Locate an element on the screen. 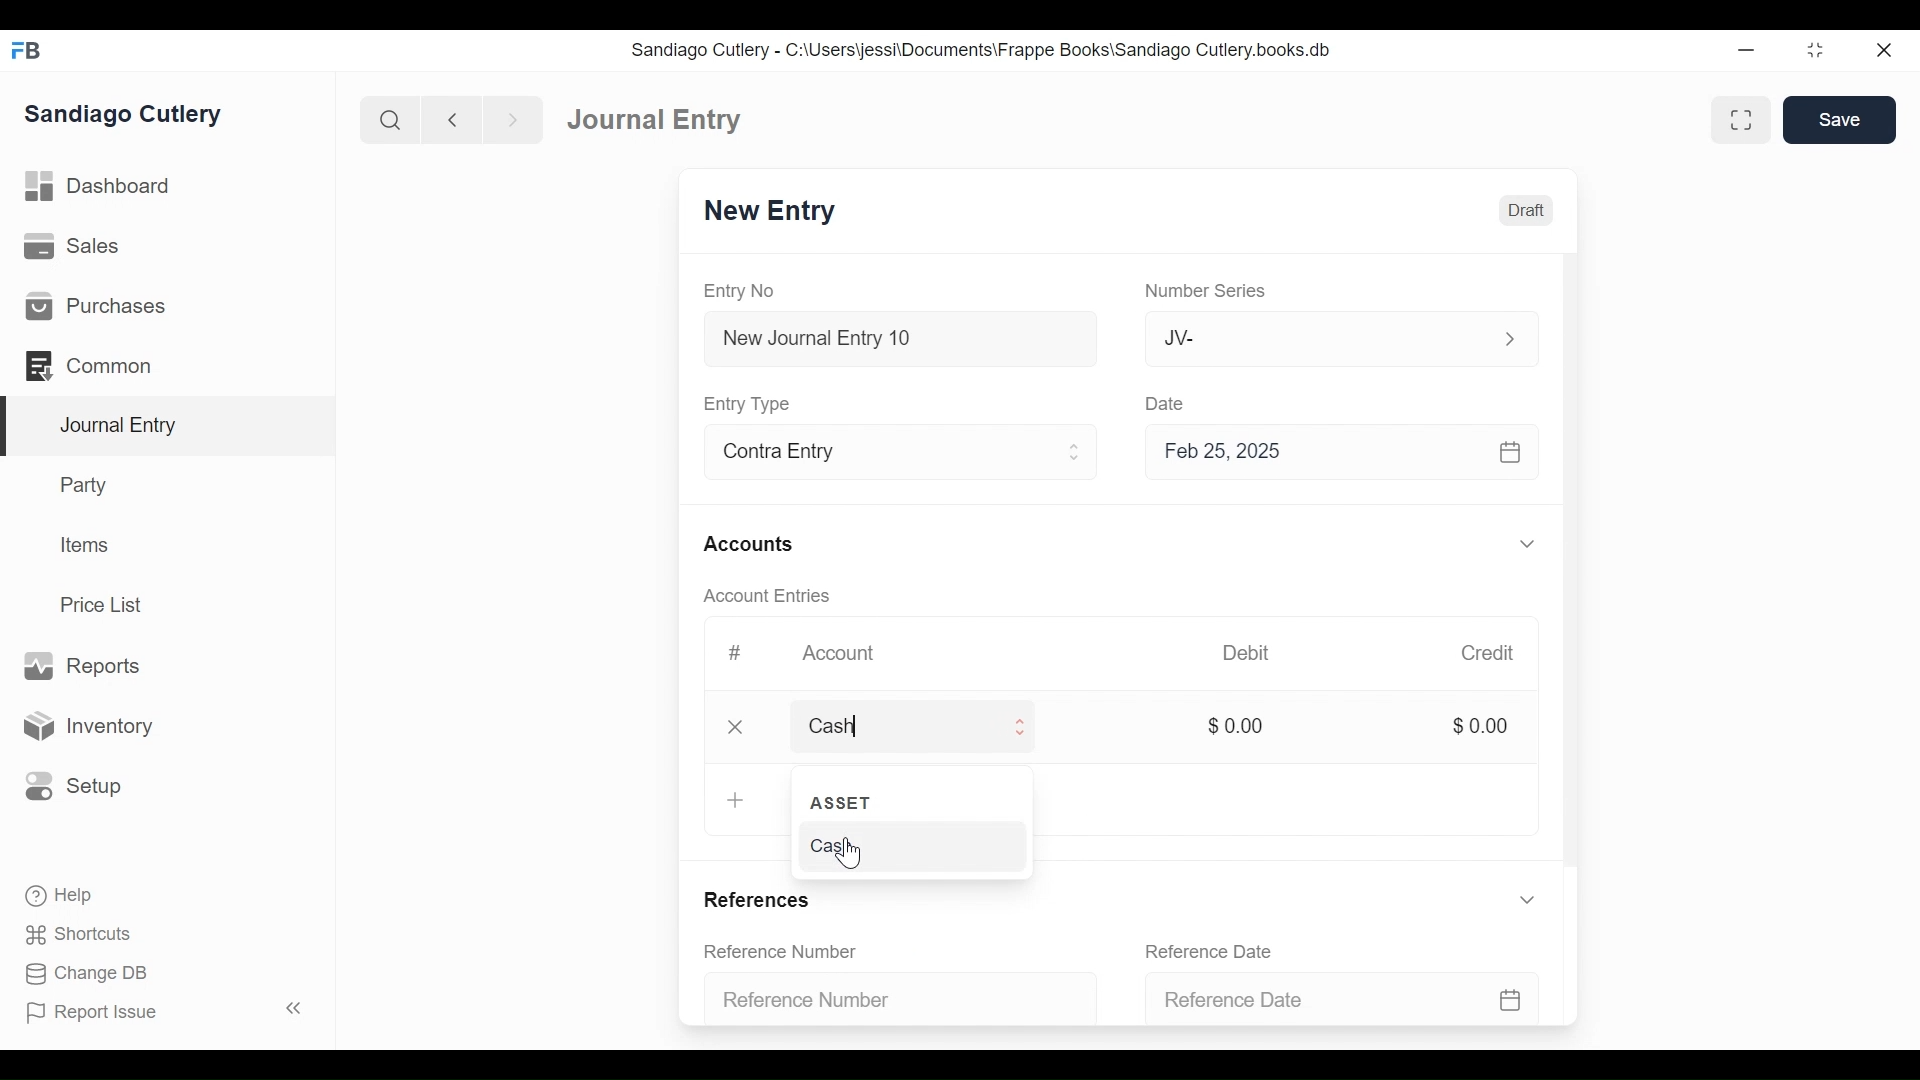 This screenshot has width=1920, height=1080. Cursor is located at coordinates (852, 856).